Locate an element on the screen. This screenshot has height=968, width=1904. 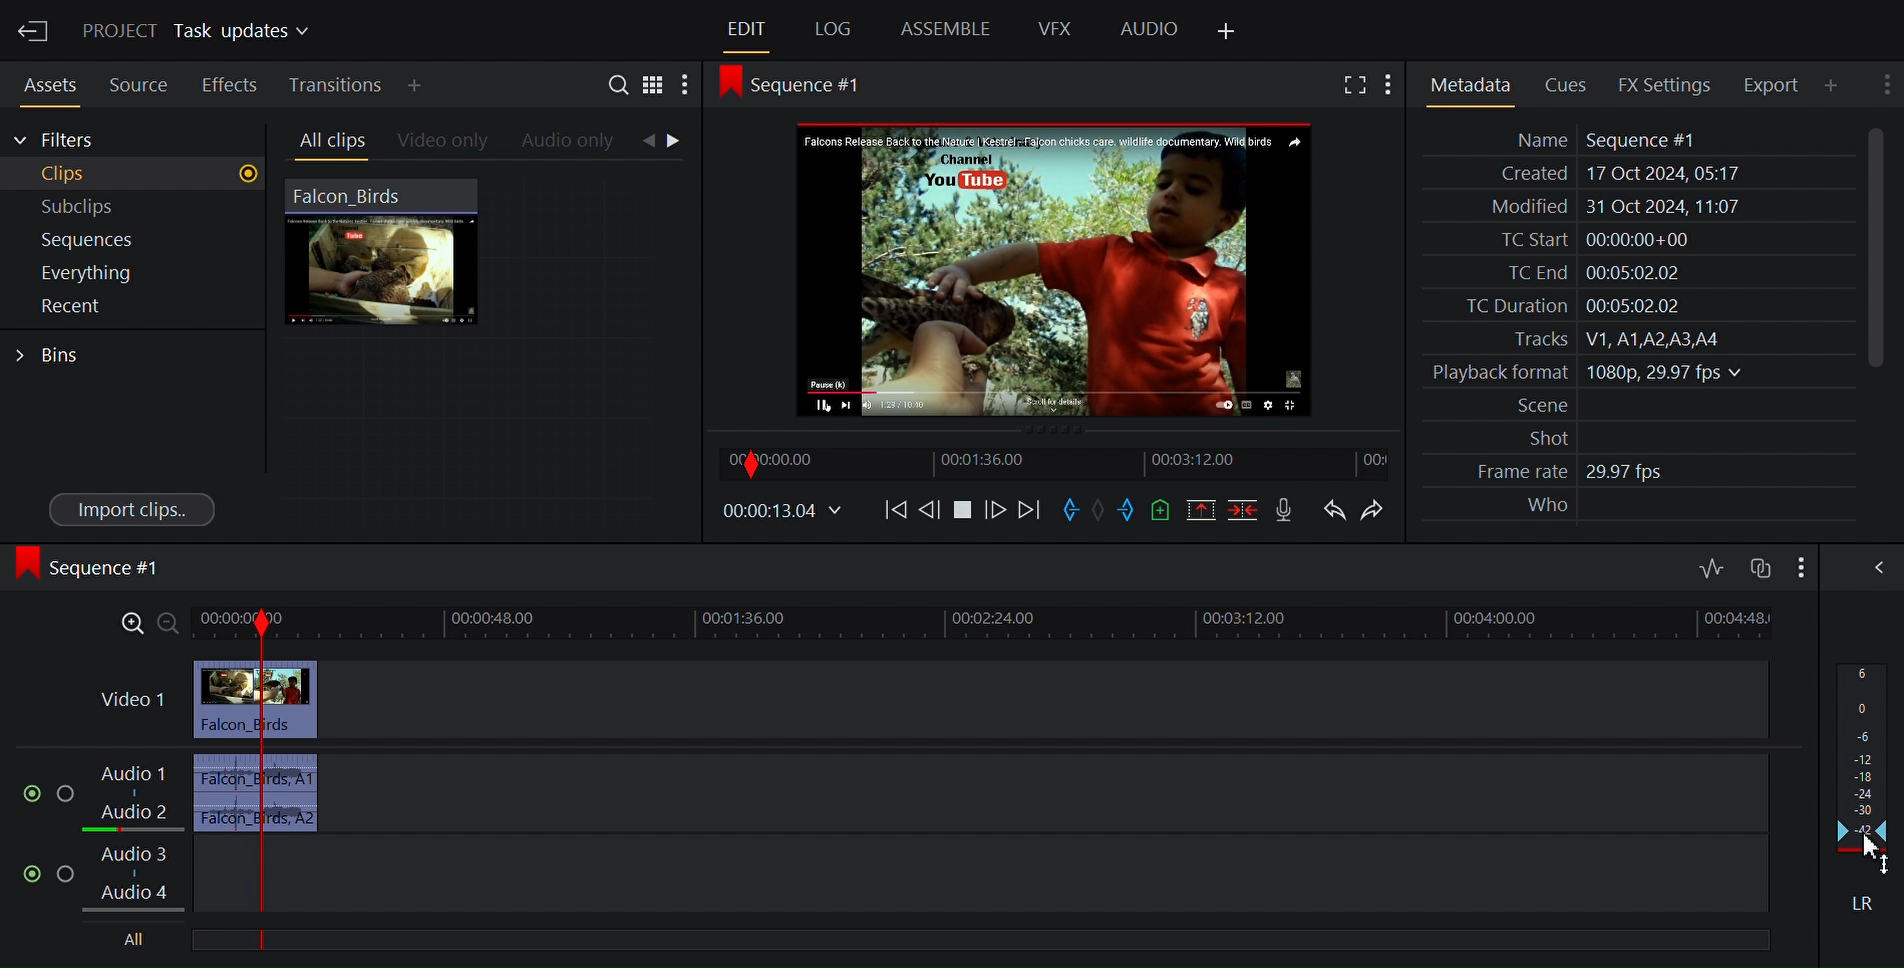
Videos only is located at coordinates (442, 141).